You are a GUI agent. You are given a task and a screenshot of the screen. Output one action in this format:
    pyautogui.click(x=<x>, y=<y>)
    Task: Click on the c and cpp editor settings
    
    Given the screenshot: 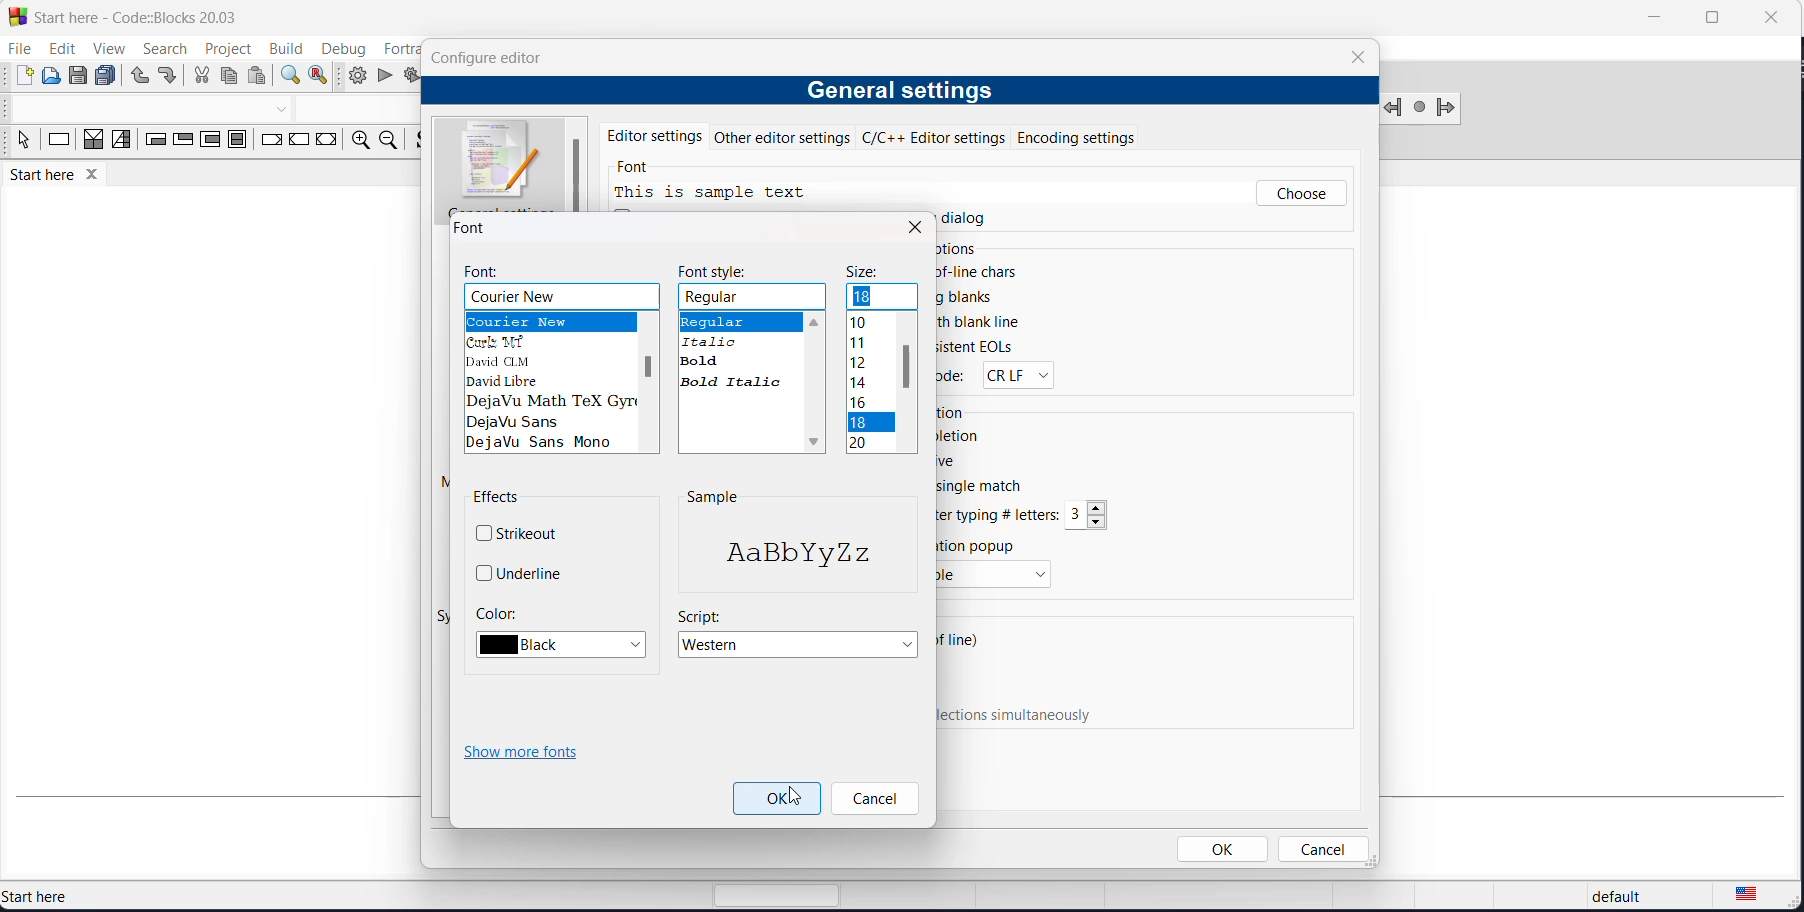 What is the action you would take?
    pyautogui.click(x=940, y=137)
    